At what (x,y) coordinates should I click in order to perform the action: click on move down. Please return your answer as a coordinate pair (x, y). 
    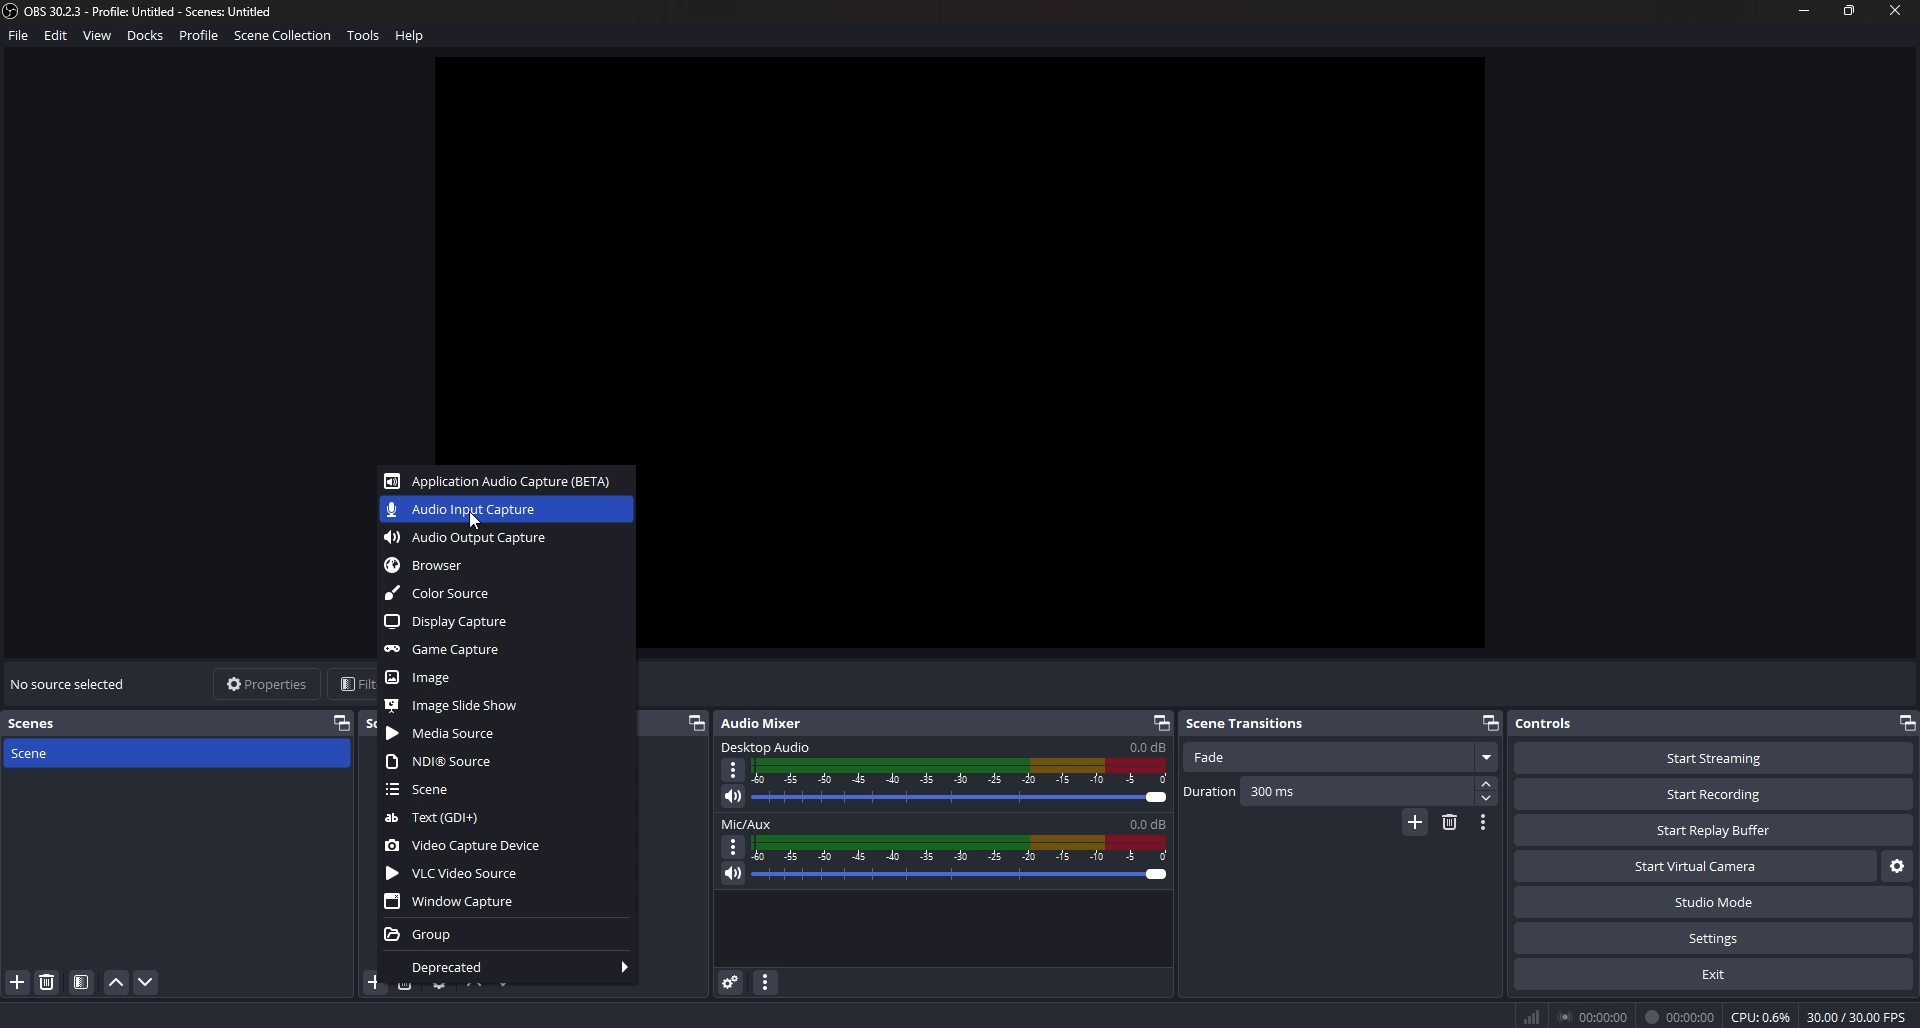
    Looking at the image, I should click on (150, 982).